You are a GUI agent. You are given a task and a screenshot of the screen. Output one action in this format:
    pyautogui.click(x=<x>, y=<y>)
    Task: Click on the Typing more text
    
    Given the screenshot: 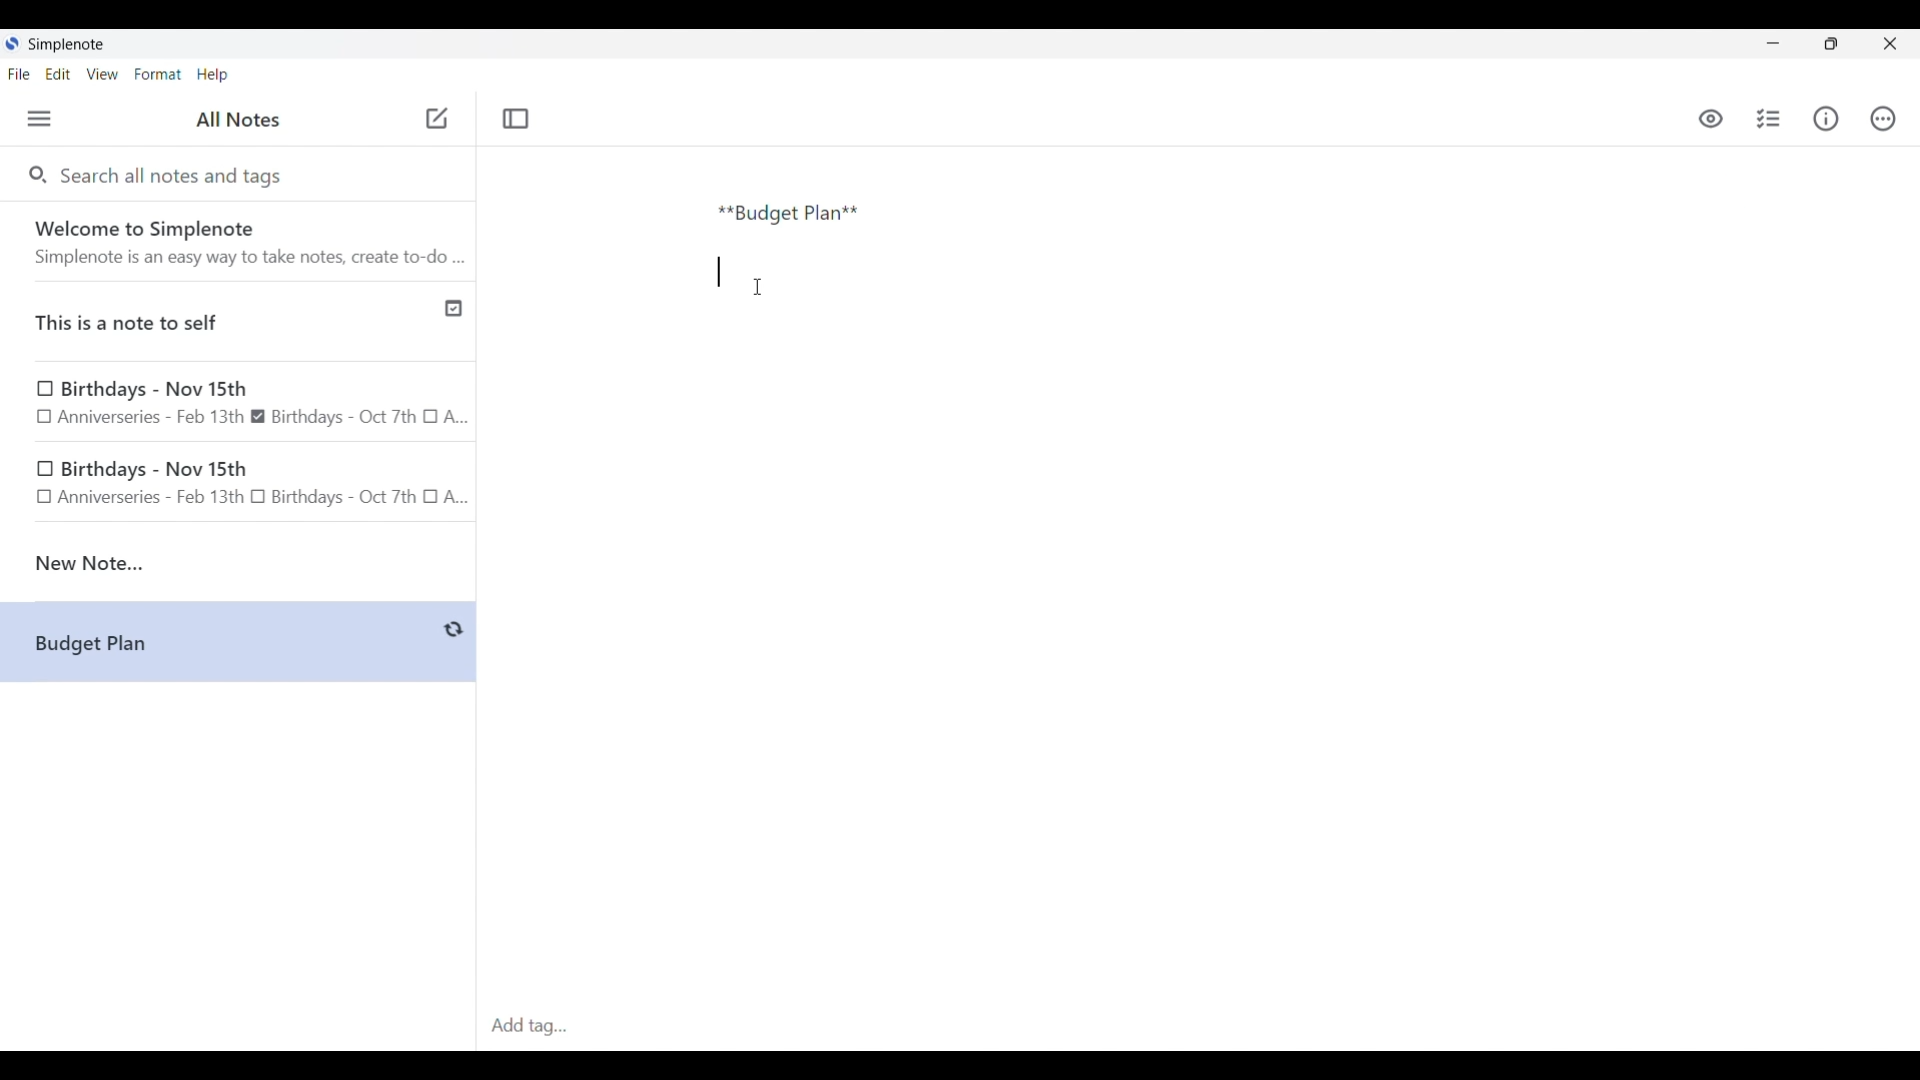 What is the action you would take?
    pyautogui.click(x=719, y=273)
    